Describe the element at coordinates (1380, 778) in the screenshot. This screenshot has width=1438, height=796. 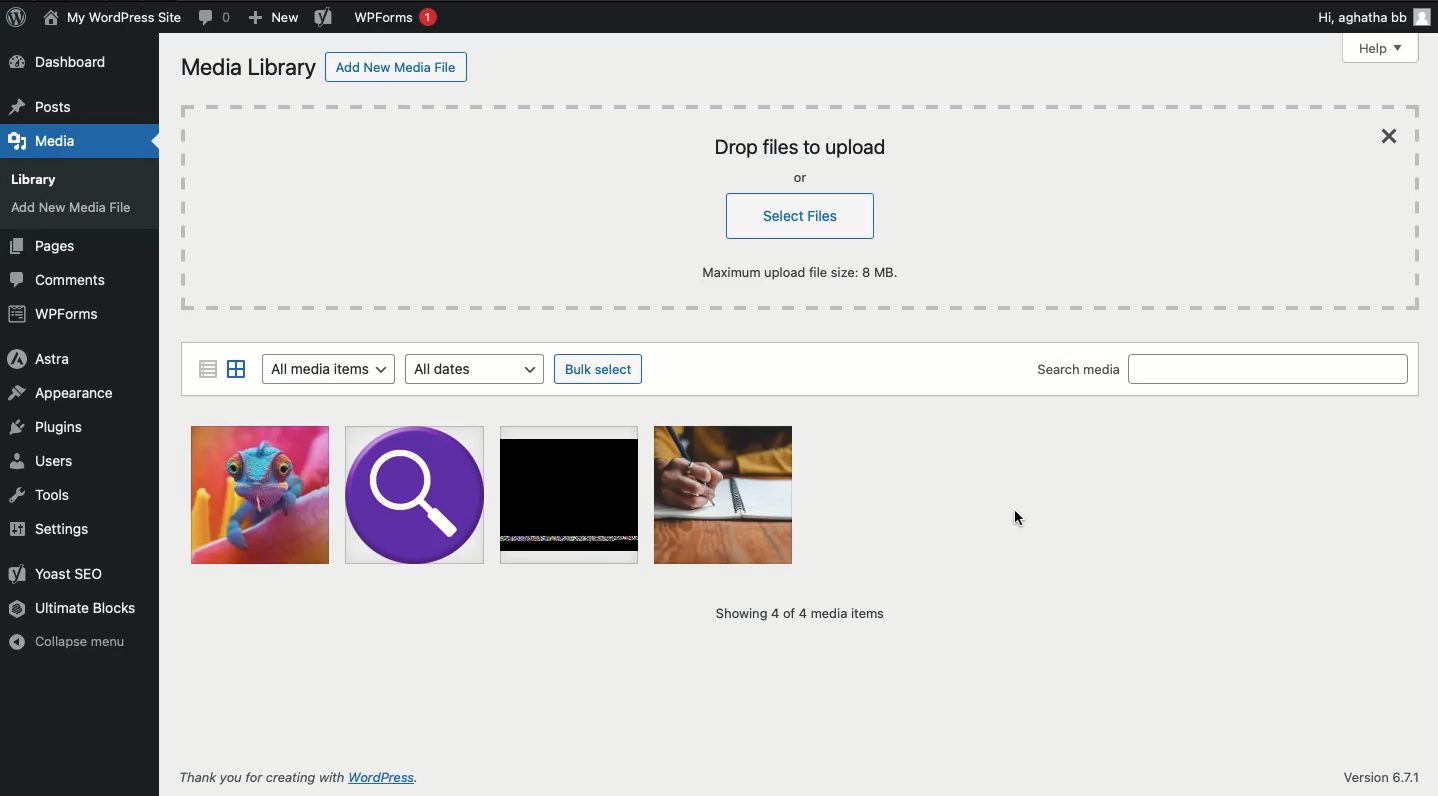
I see `Version 6.7.1` at that location.